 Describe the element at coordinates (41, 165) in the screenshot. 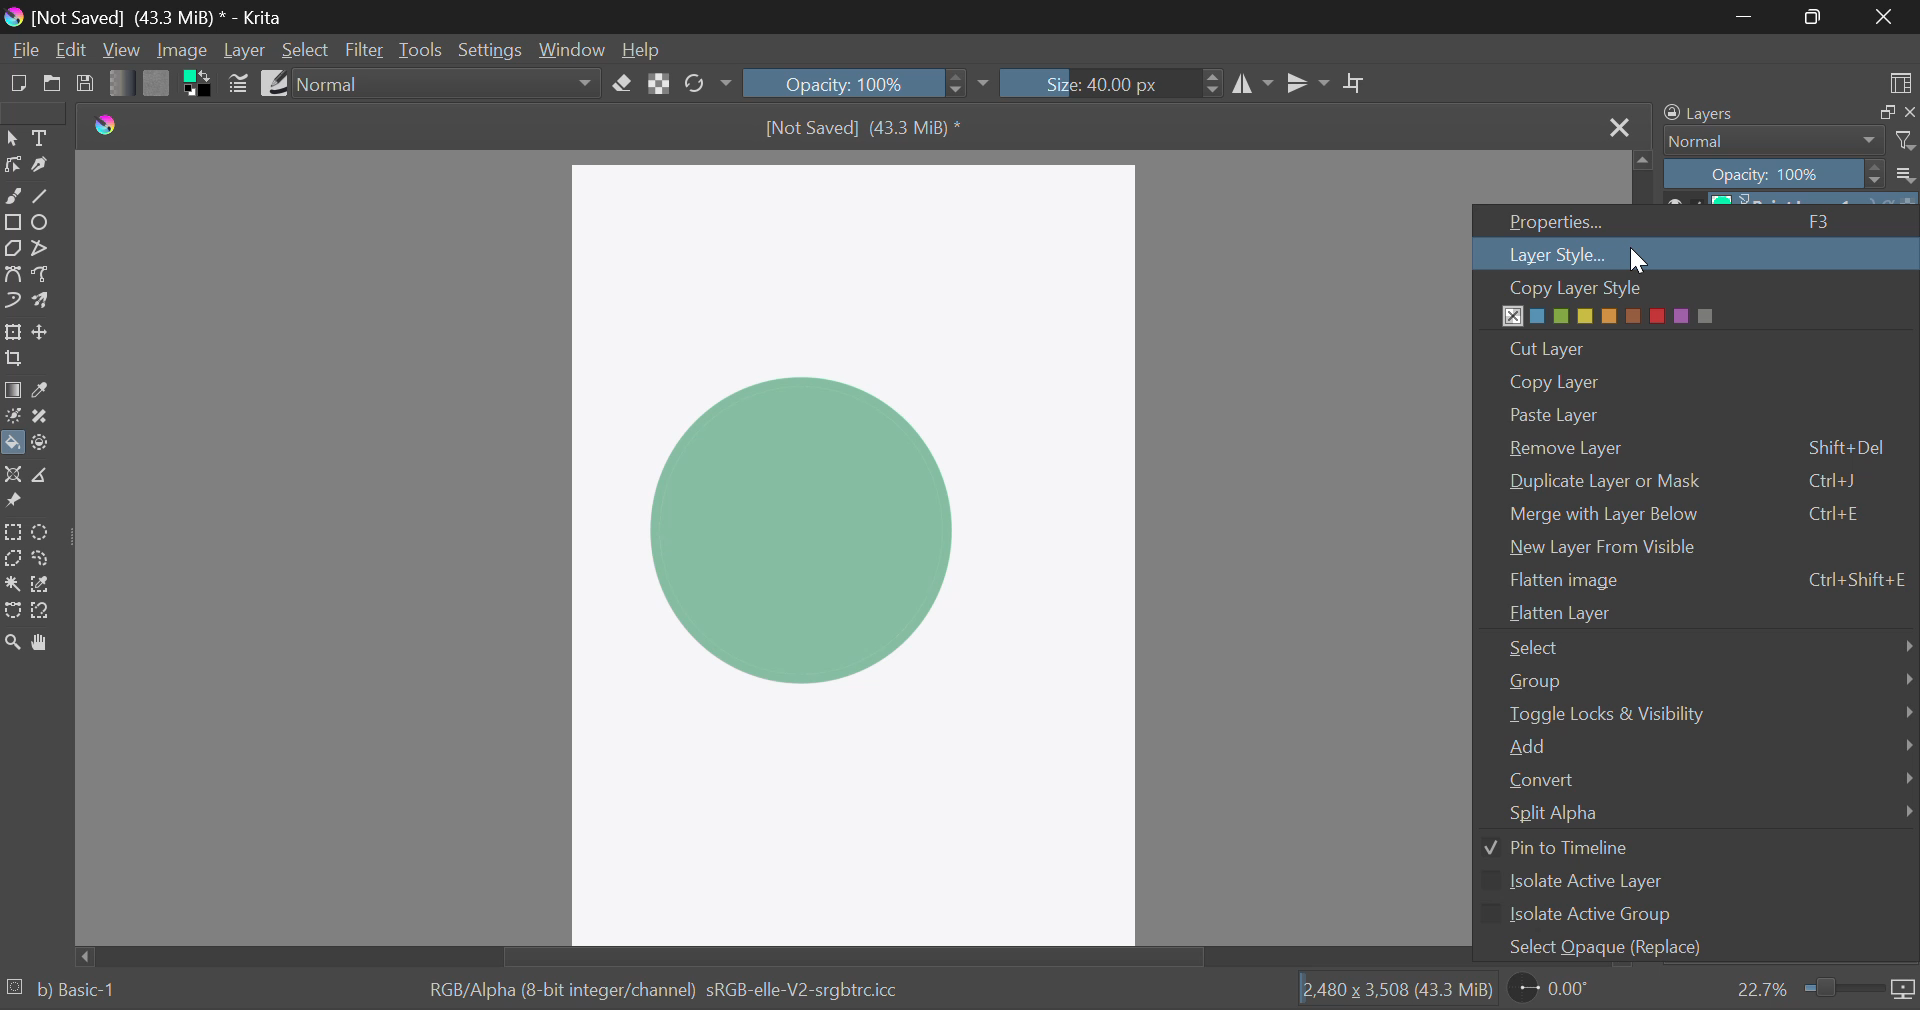

I see `Calligraphic Tool` at that location.